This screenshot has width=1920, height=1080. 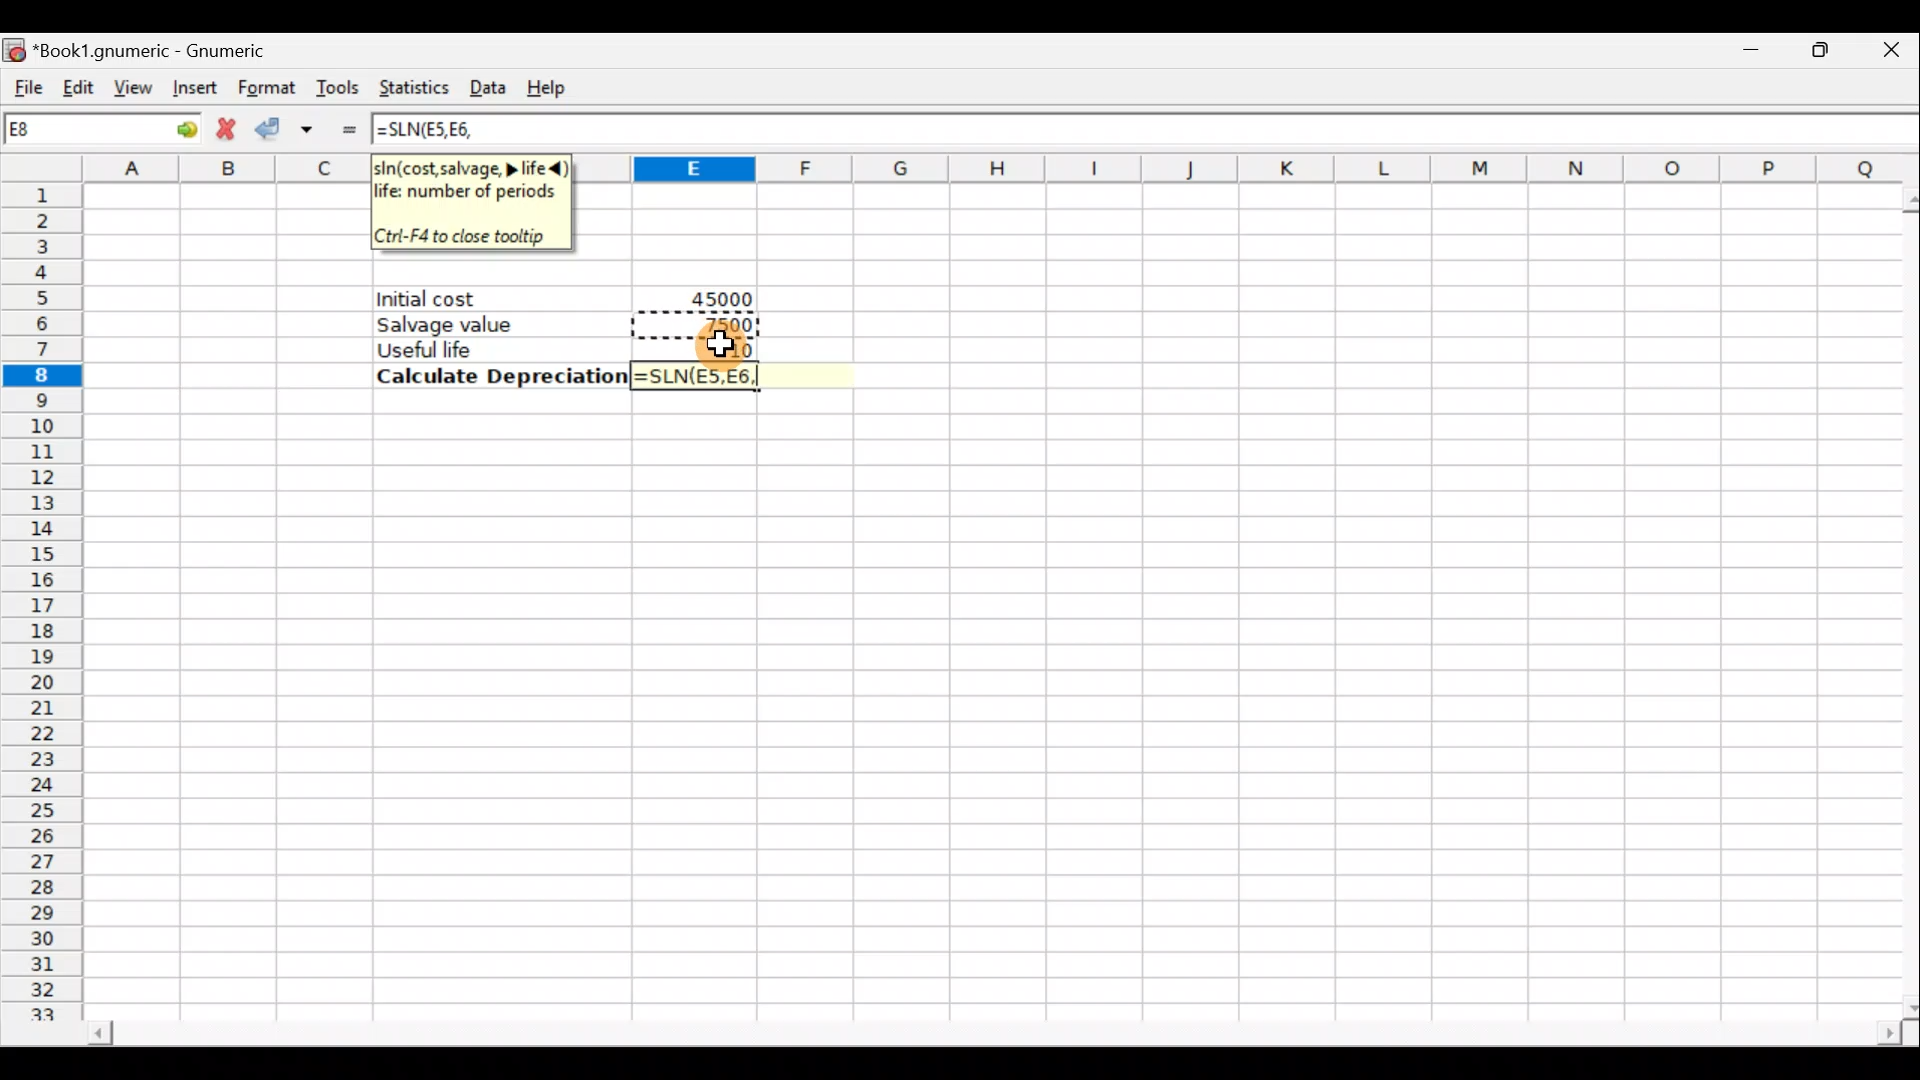 I want to click on Cursor hovering on cell E7, so click(x=726, y=348).